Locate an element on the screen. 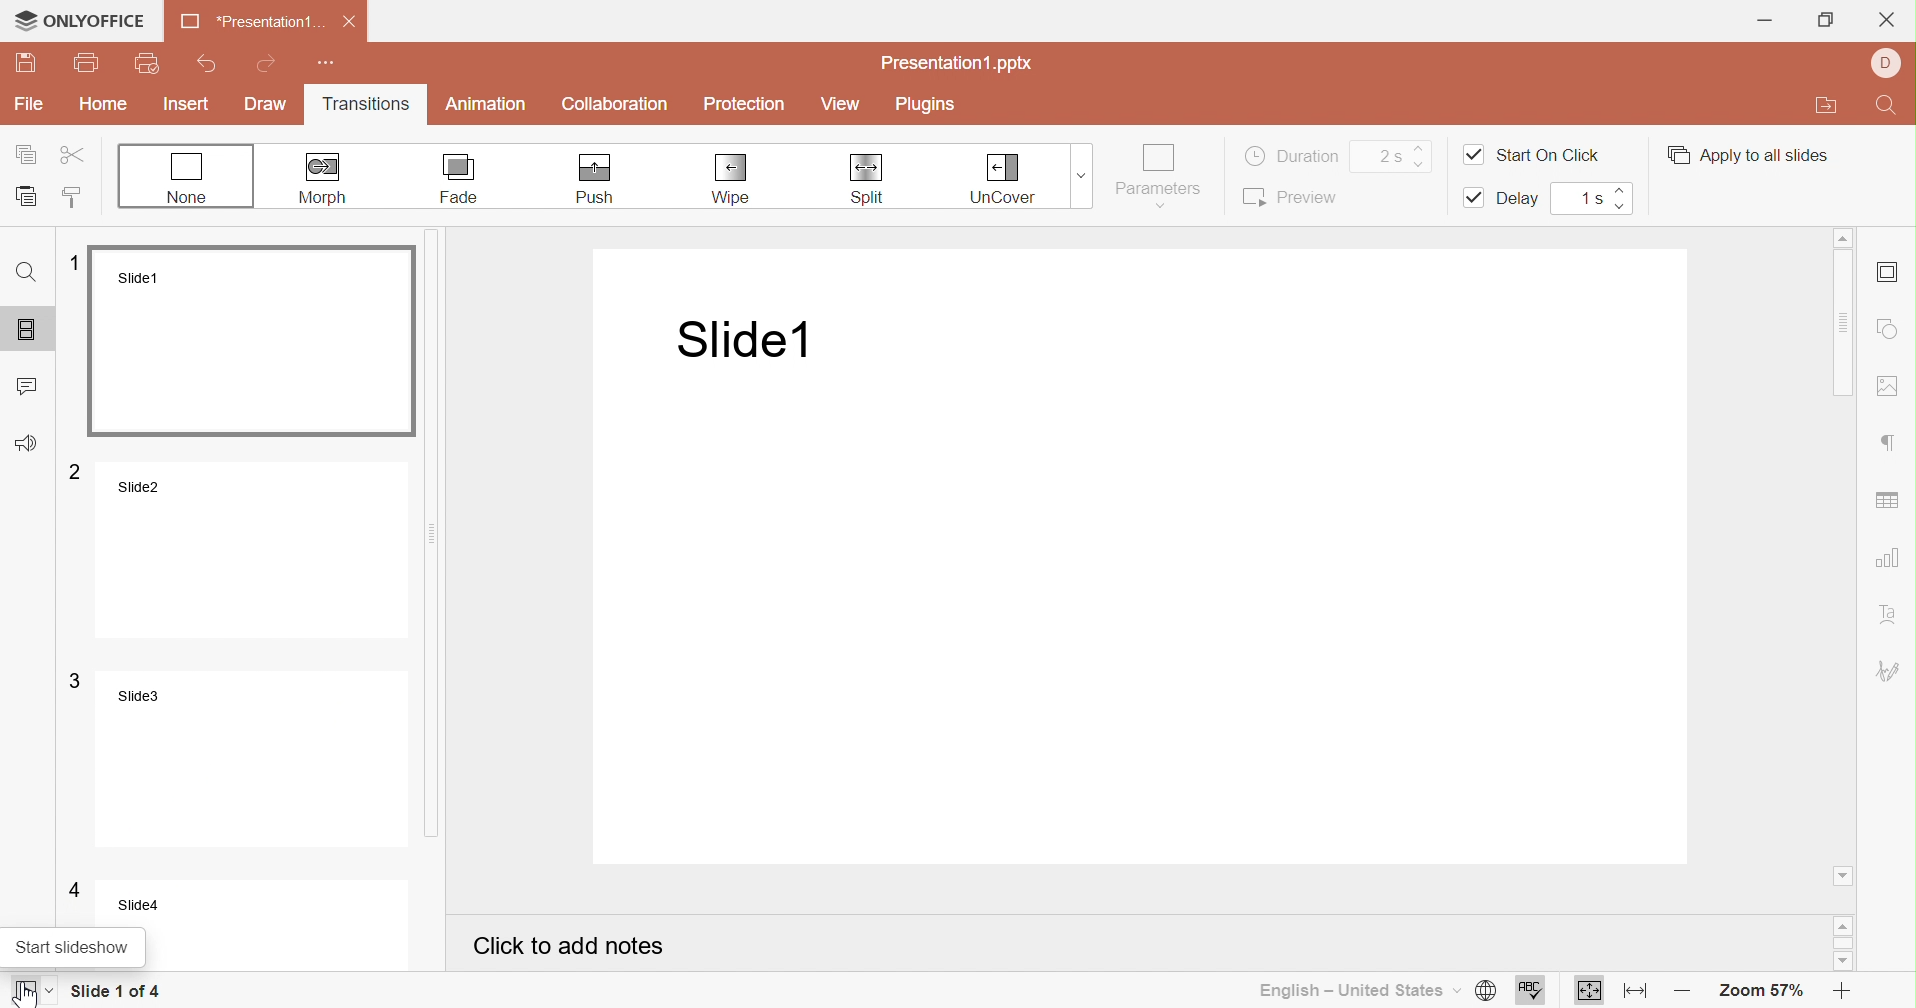  Account name is located at coordinates (1887, 63).